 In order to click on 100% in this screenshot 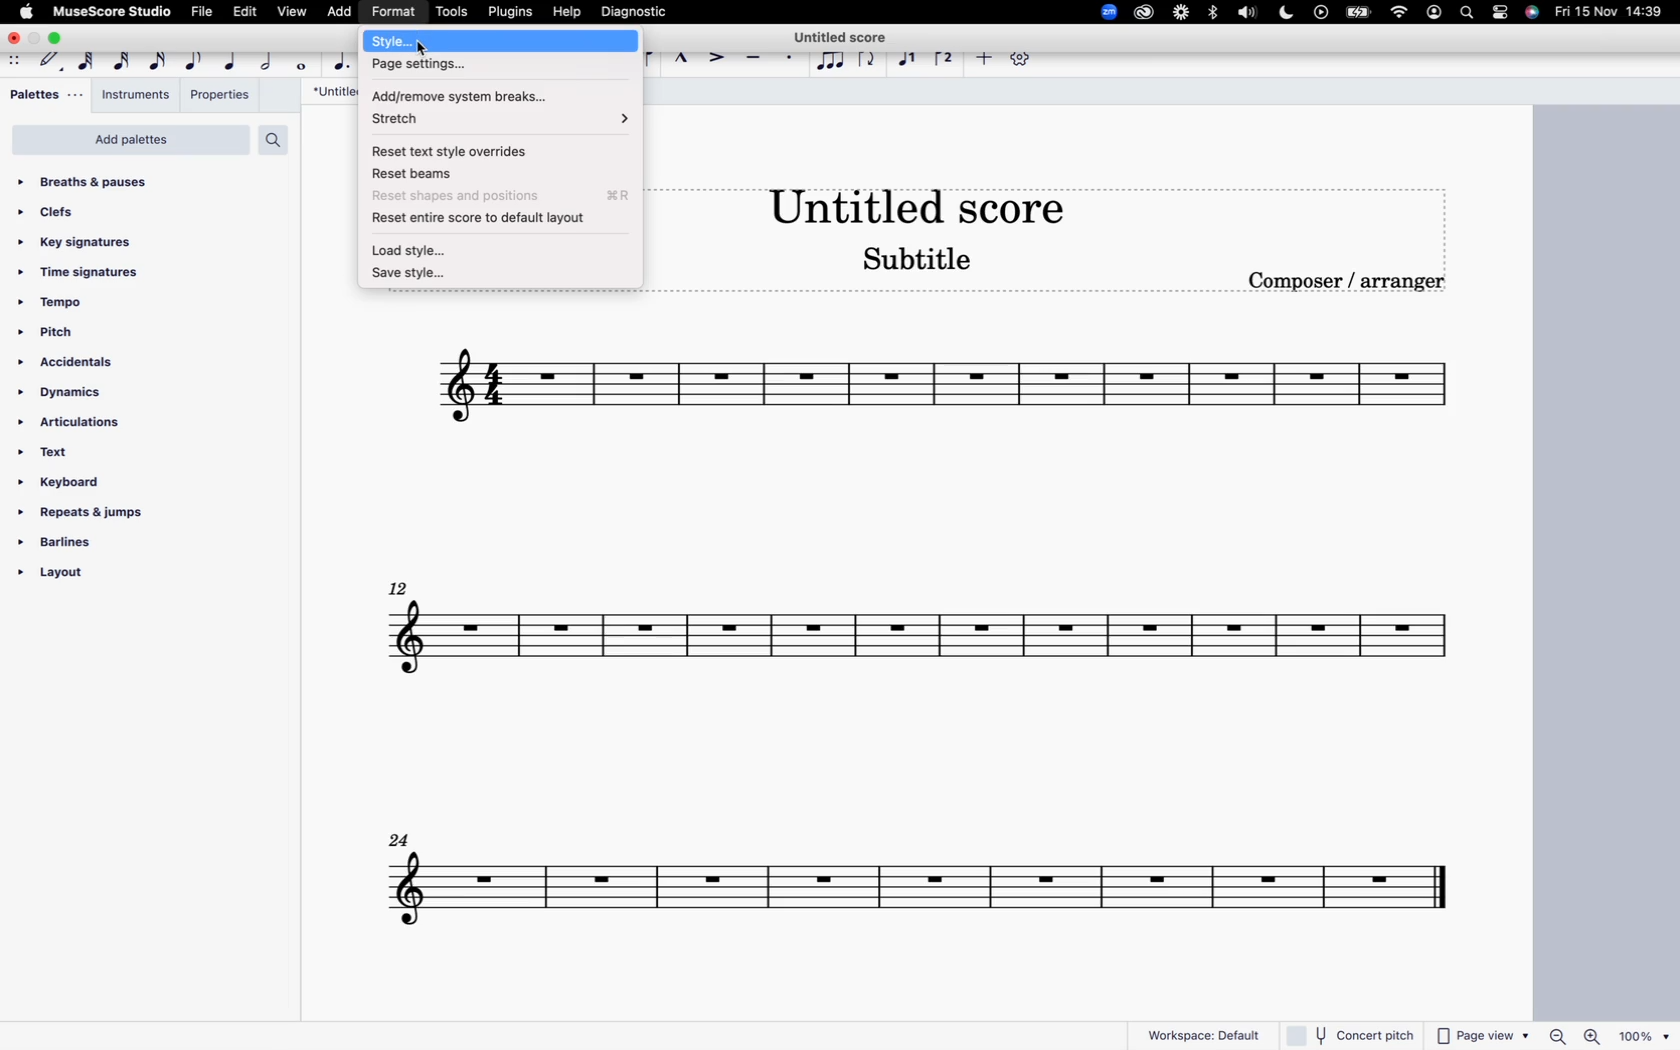, I will do `click(1642, 1034)`.